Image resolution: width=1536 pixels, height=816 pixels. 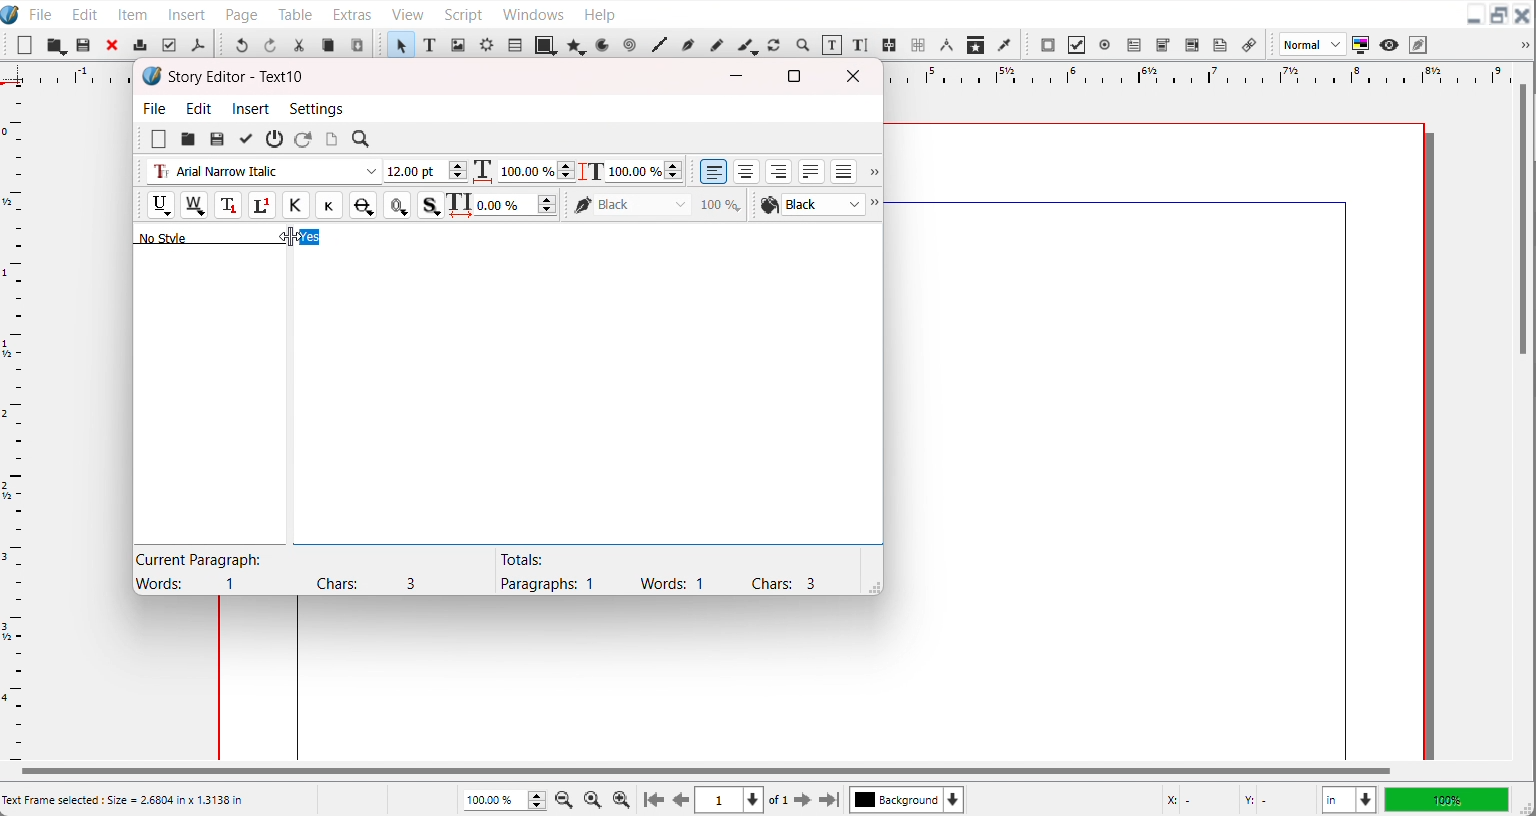 I want to click on Zoom Out, so click(x=566, y=798).